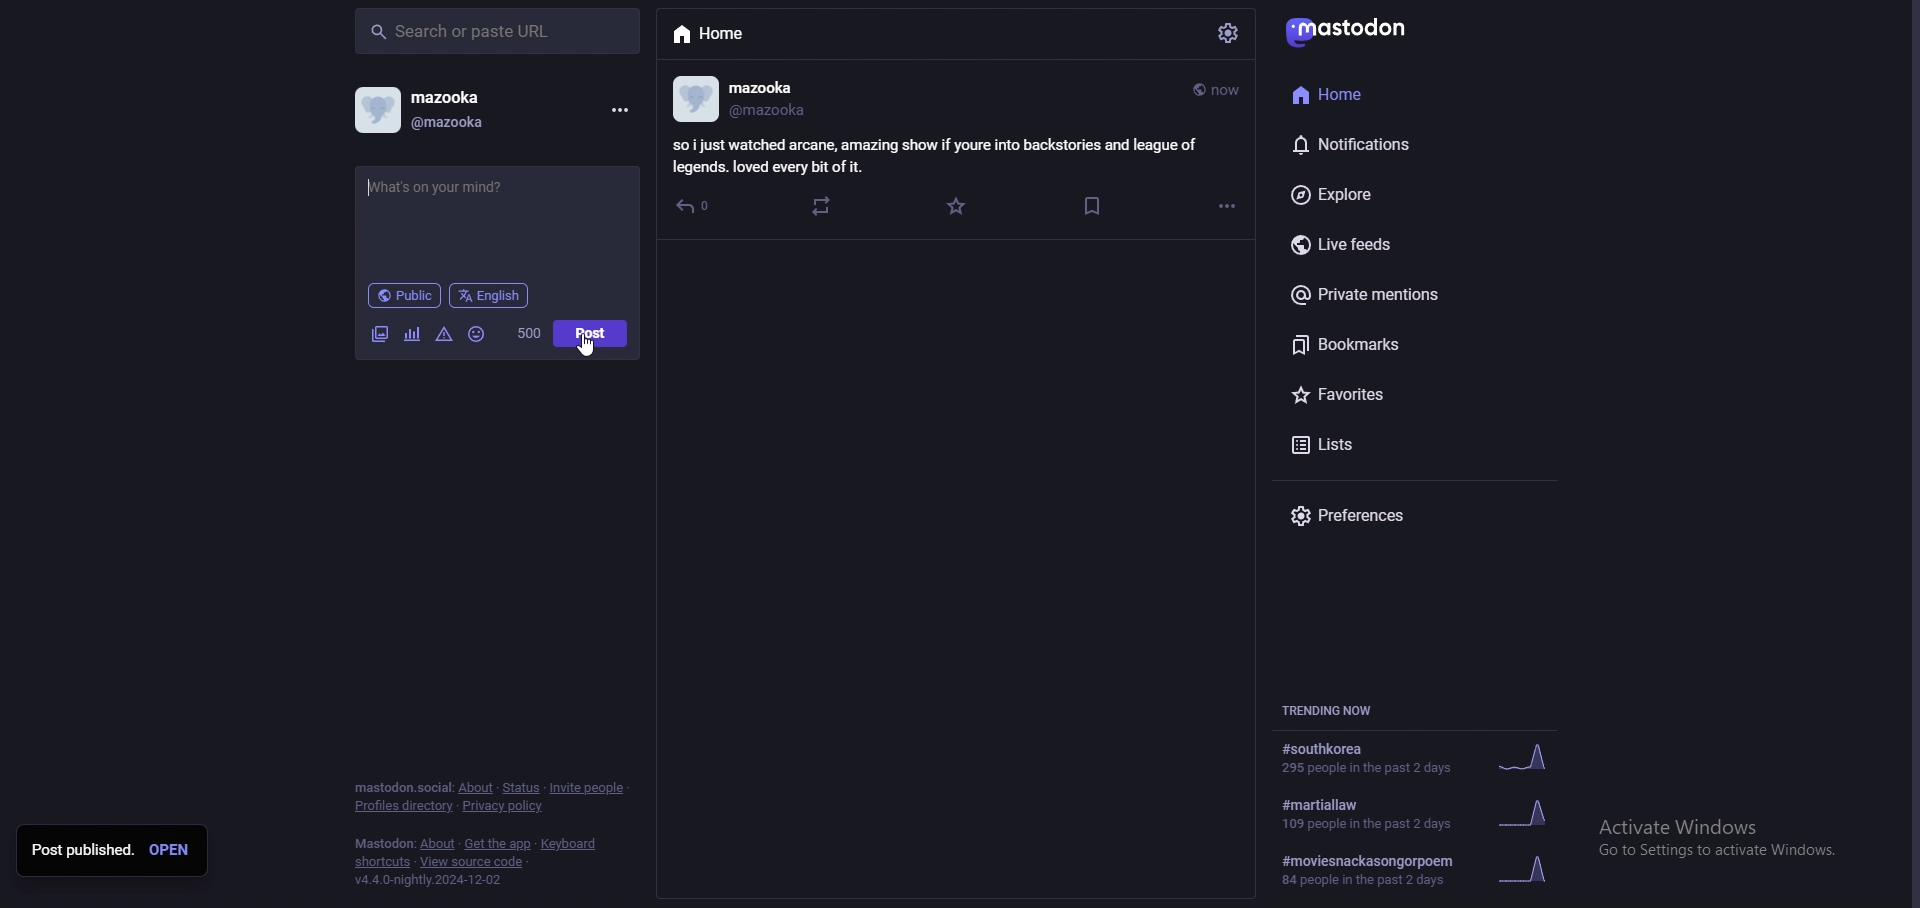 The image size is (1920, 908). I want to click on favourites, so click(1380, 394).